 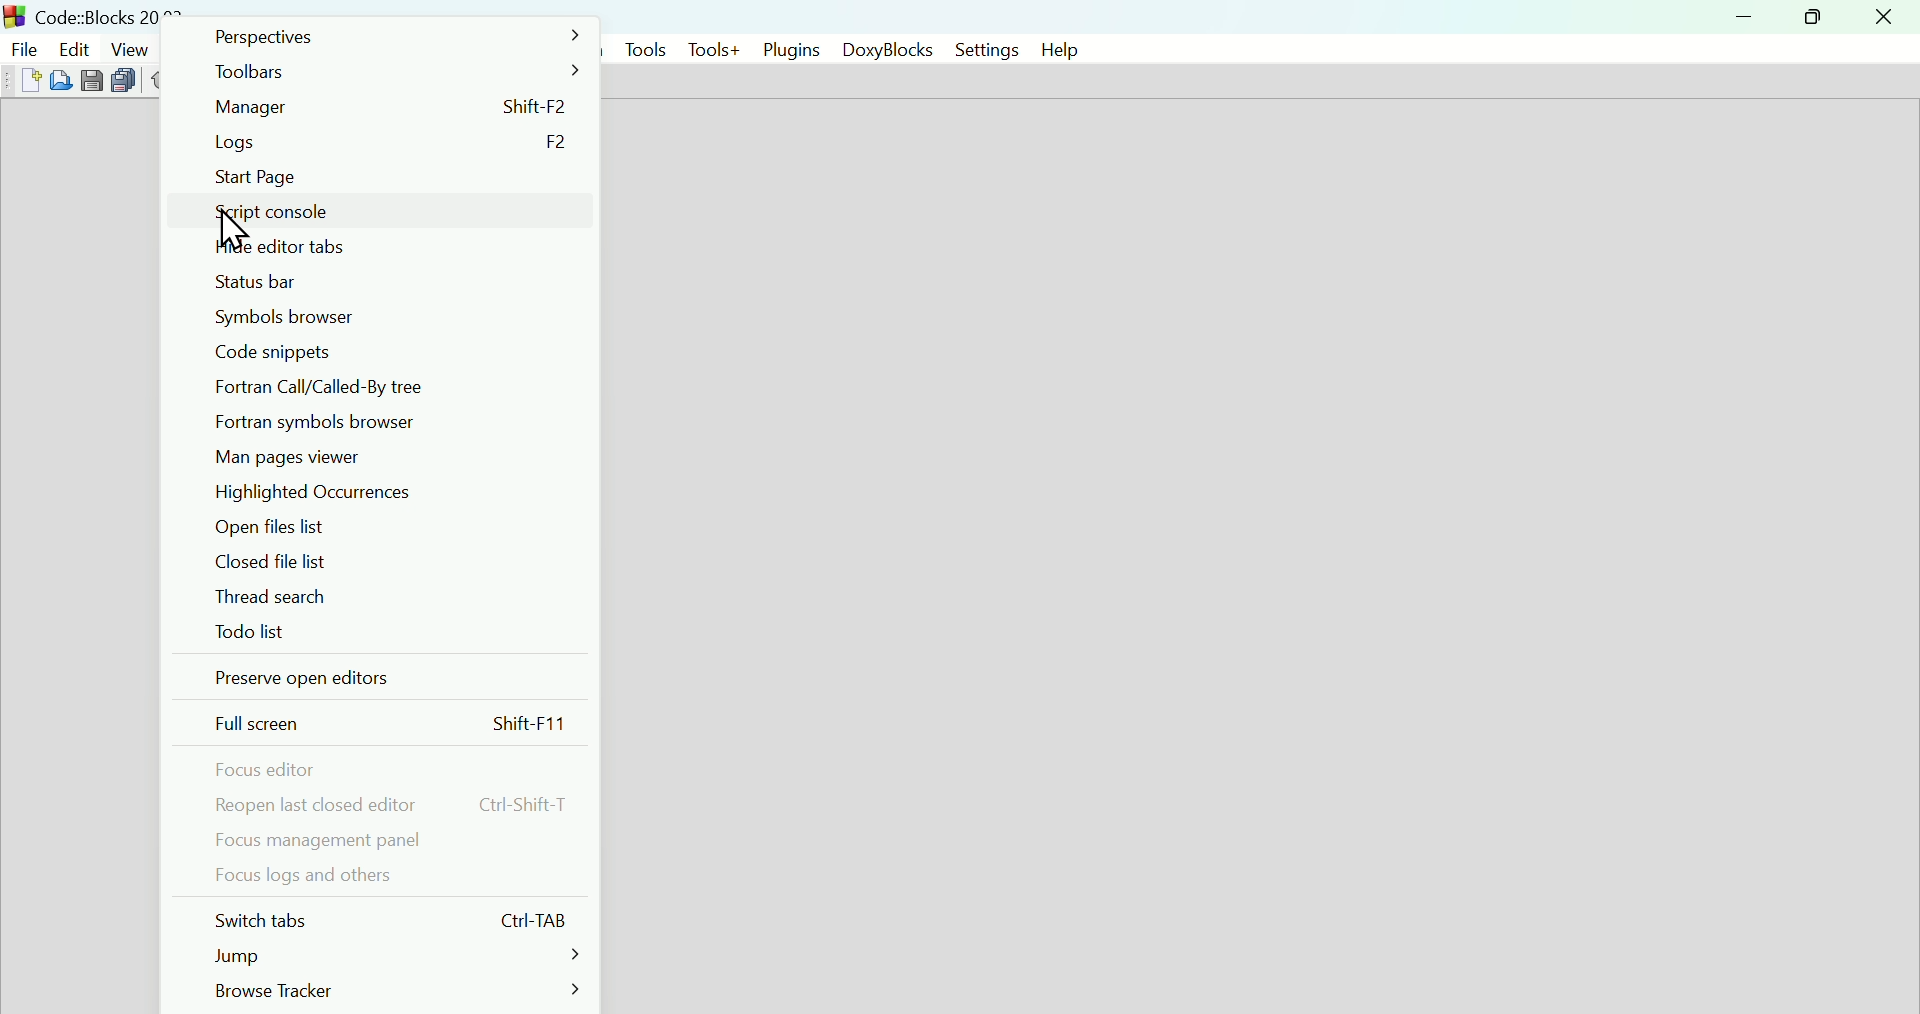 What do you see at coordinates (388, 876) in the screenshot?
I see `Focus logs and others` at bounding box center [388, 876].